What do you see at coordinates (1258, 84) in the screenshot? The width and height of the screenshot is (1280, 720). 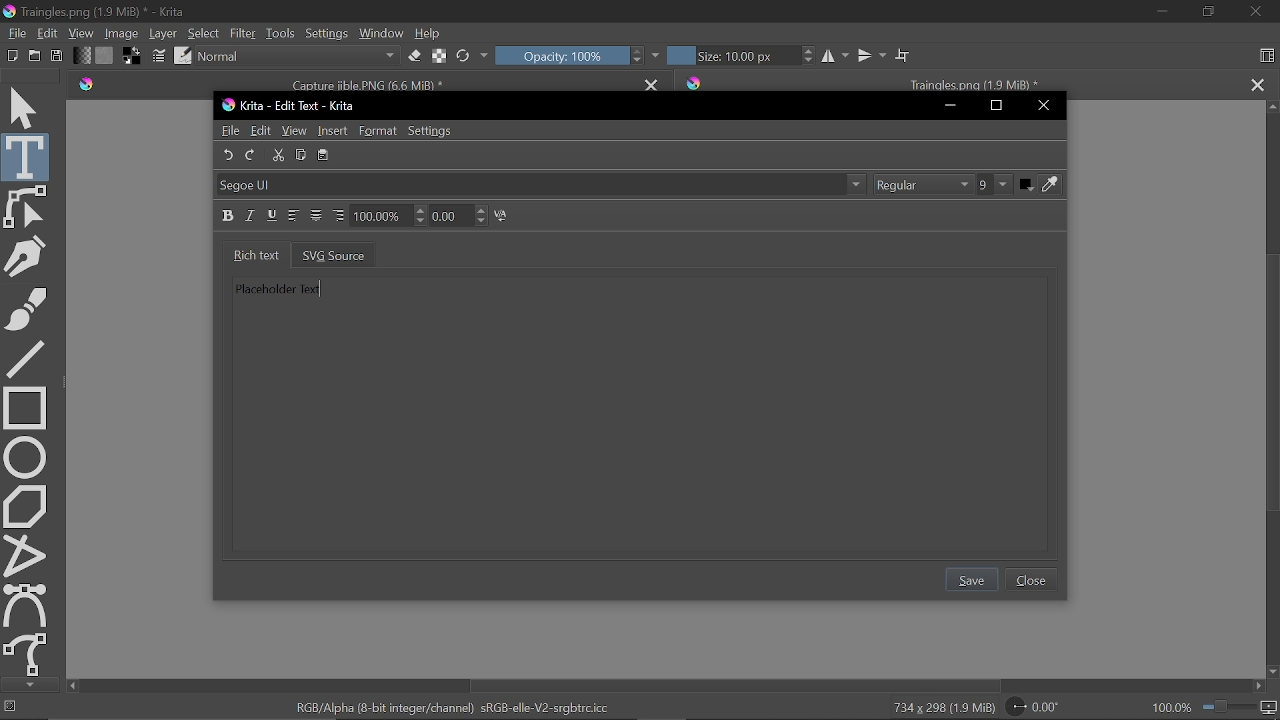 I see `Close tab` at bounding box center [1258, 84].